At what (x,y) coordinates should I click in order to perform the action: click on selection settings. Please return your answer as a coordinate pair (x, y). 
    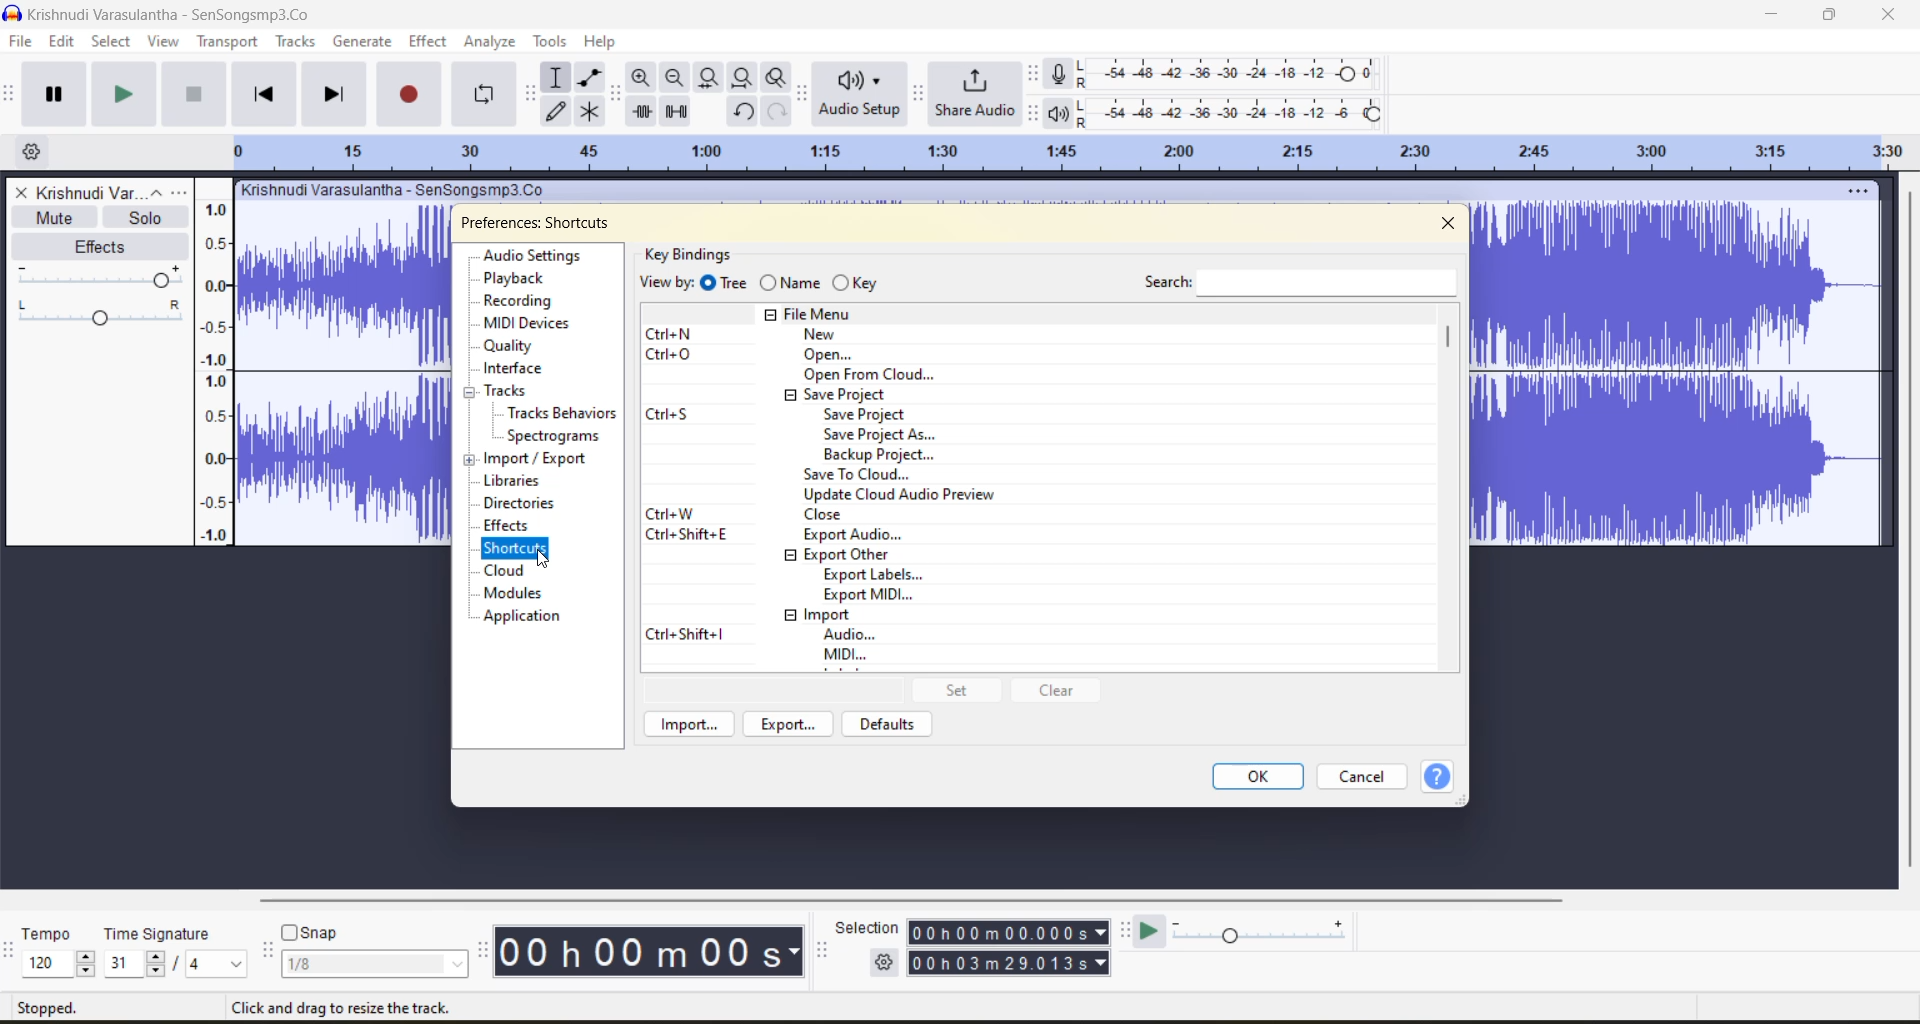
    Looking at the image, I should click on (885, 962).